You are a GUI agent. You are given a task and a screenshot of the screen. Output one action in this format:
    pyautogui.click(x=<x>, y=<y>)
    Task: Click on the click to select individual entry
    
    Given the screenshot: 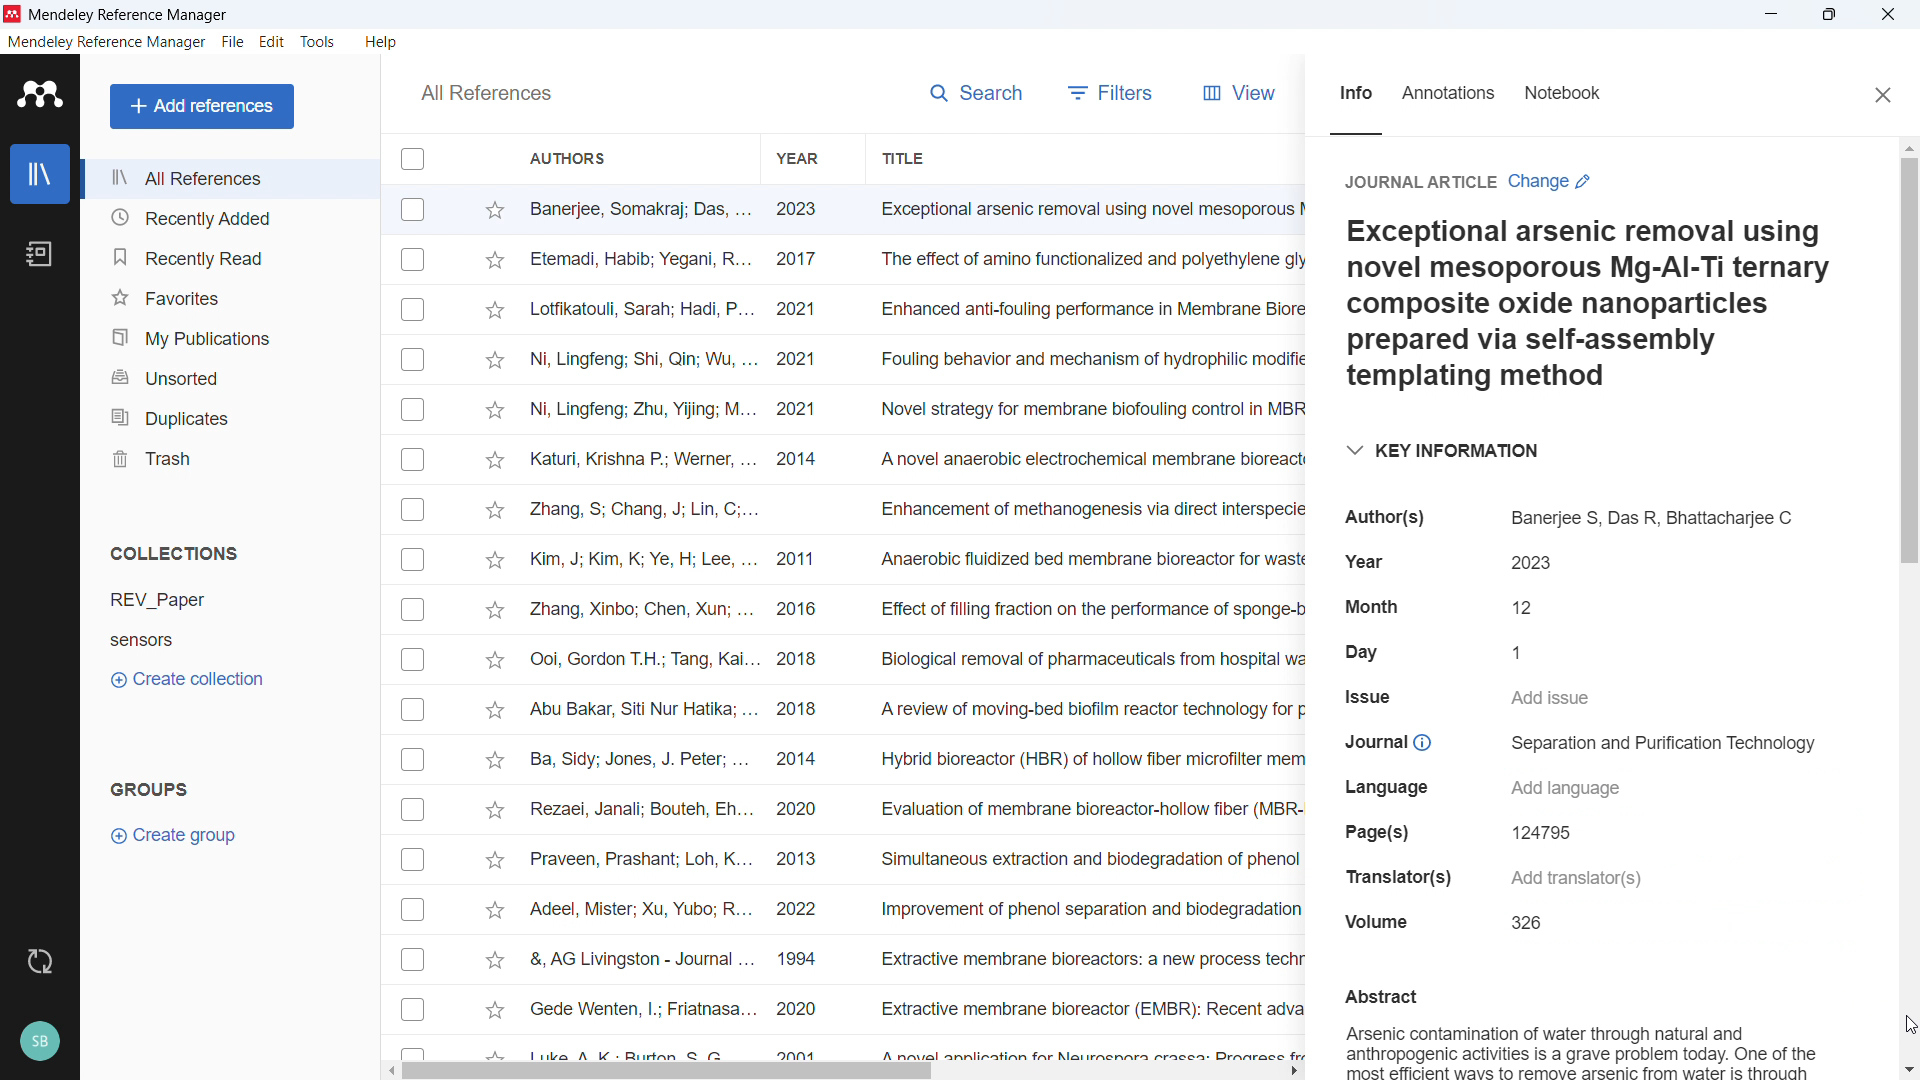 What is the action you would take?
    pyautogui.click(x=417, y=562)
    